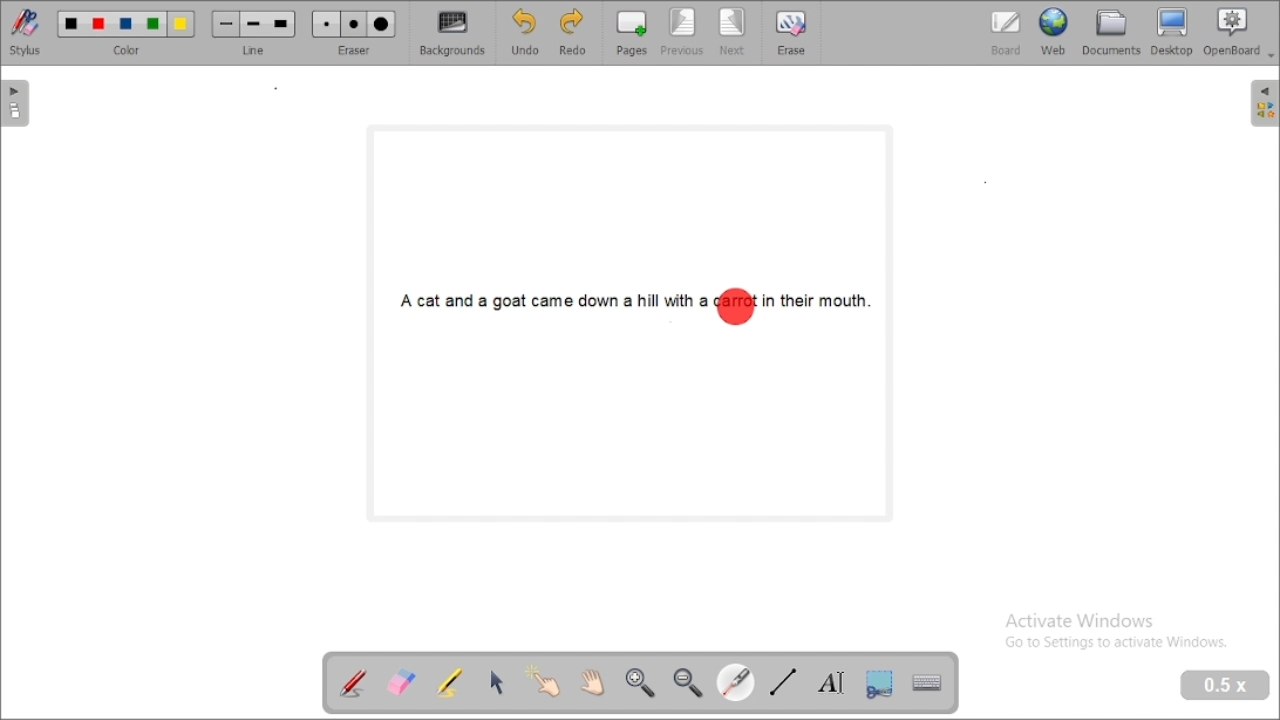  What do you see at coordinates (1226, 686) in the screenshot?
I see `zoom level` at bounding box center [1226, 686].